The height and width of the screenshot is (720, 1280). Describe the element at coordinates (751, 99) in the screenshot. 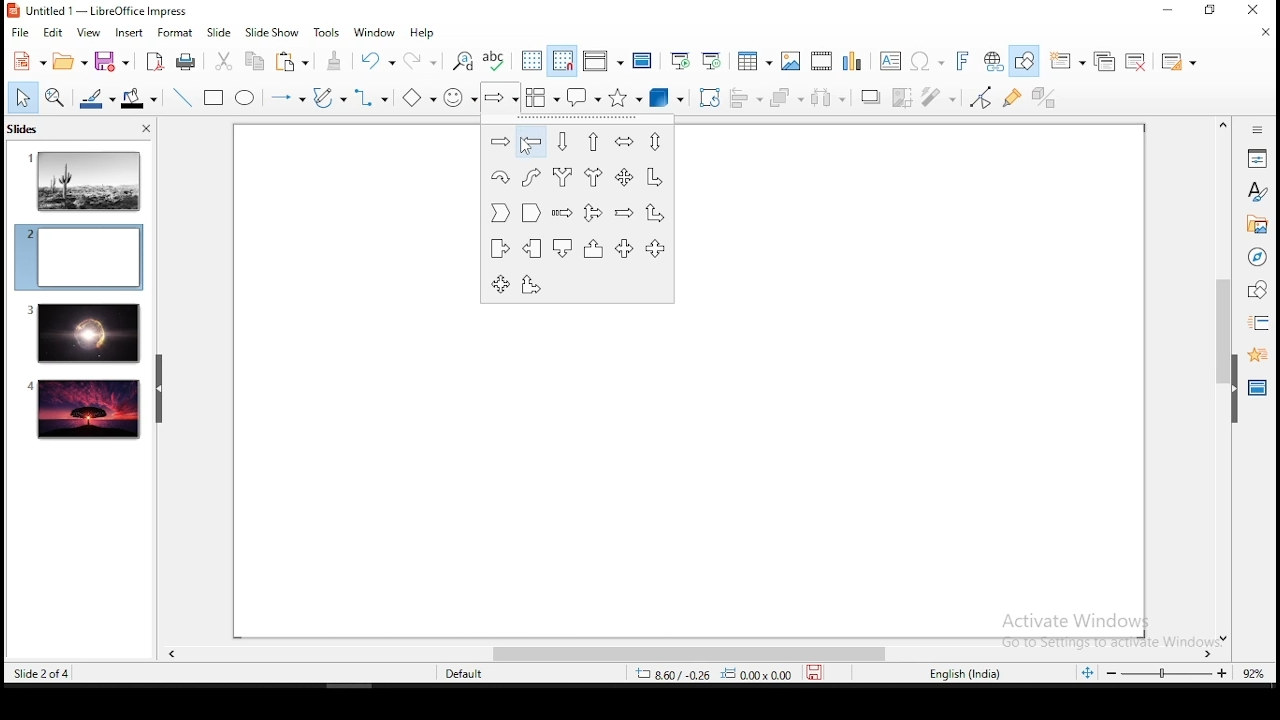

I see `align objects` at that location.